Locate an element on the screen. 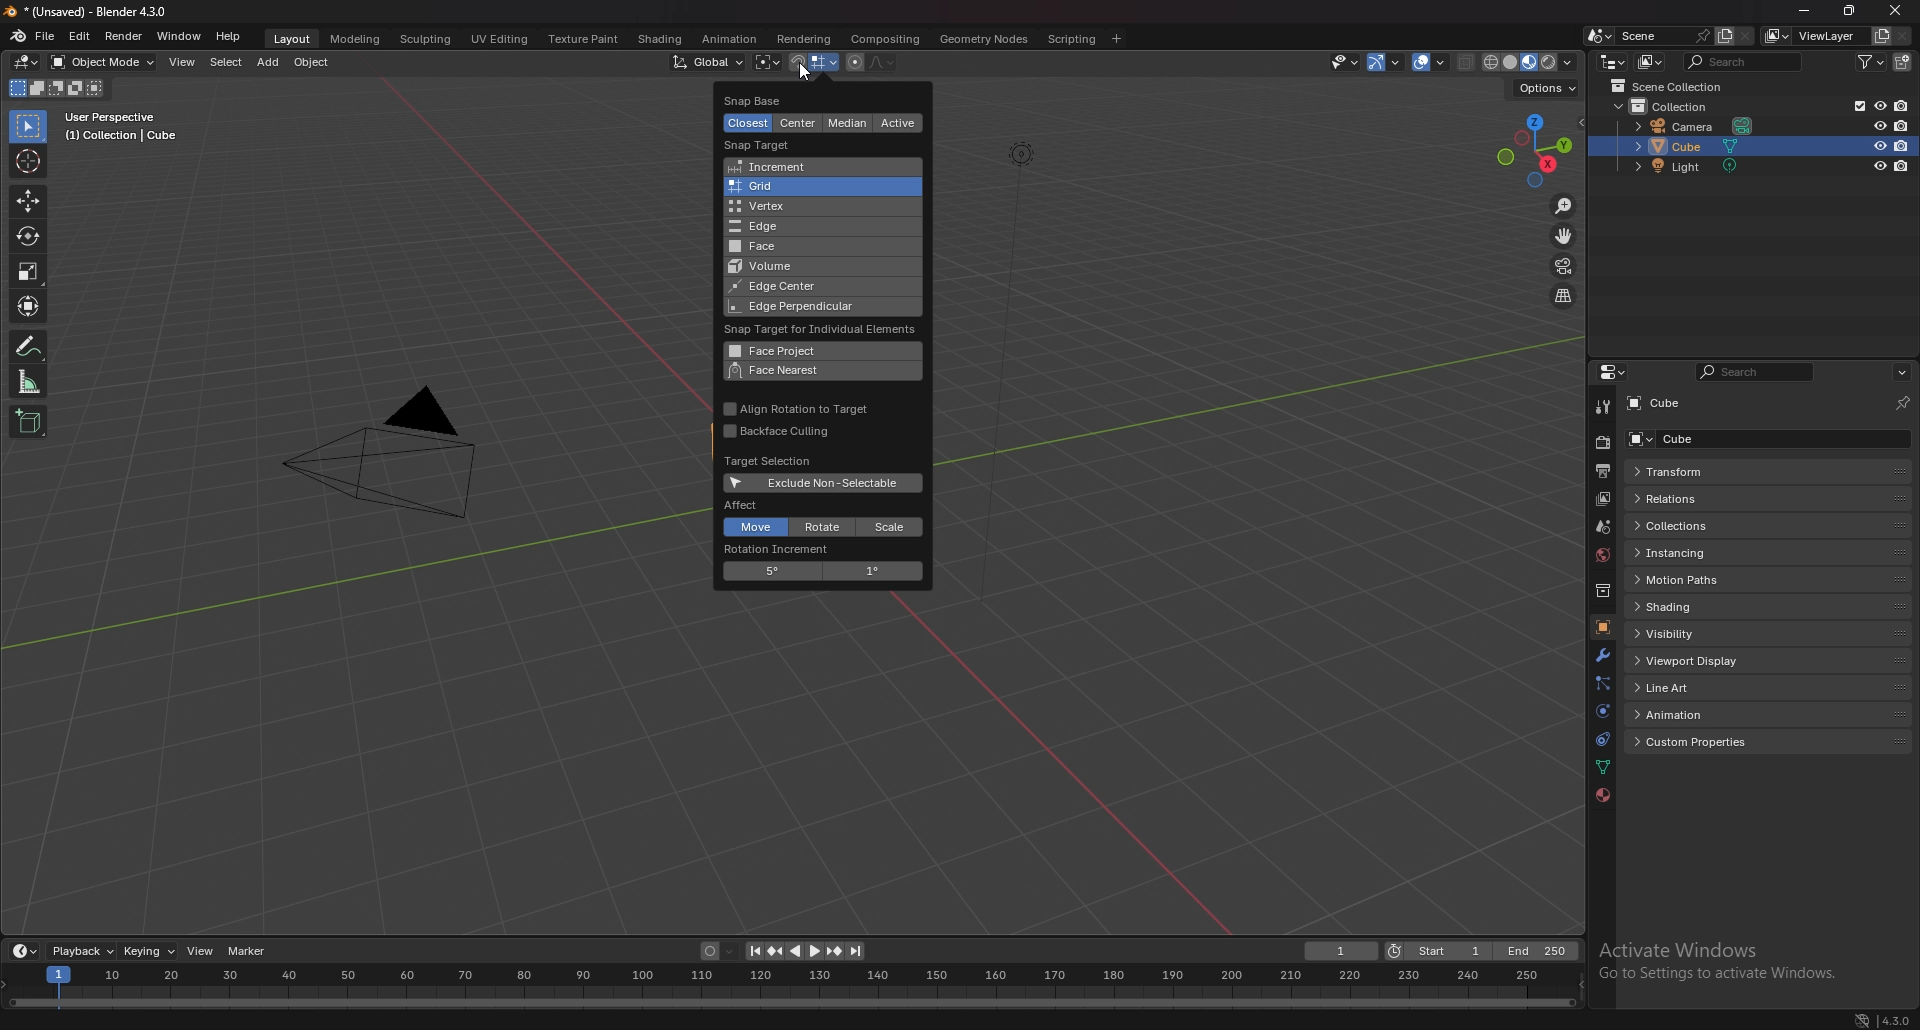 The width and height of the screenshot is (1920, 1030). file is located at coordinates (46, 36).